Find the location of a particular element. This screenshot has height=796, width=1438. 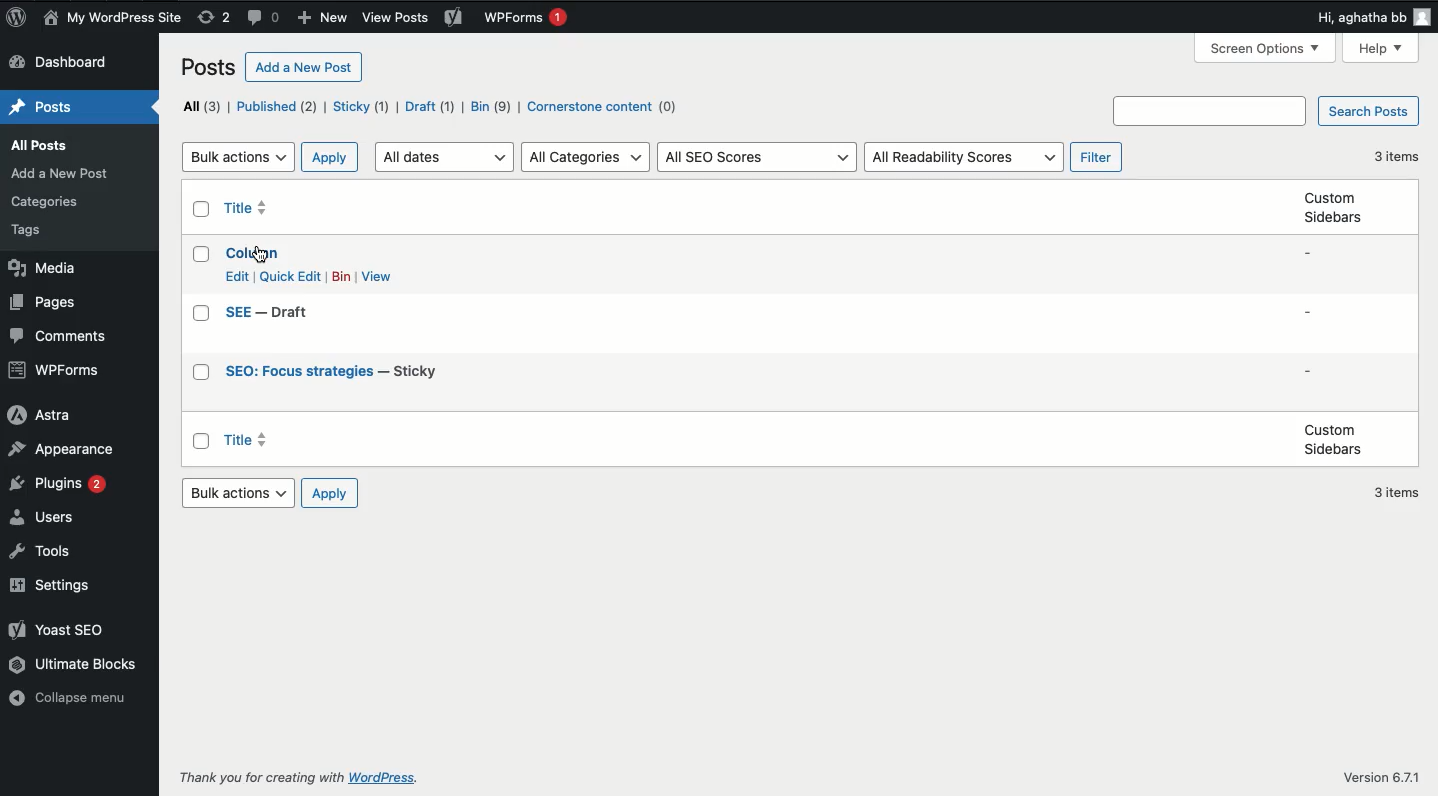

WPForms is located at coordinates (528, 17).